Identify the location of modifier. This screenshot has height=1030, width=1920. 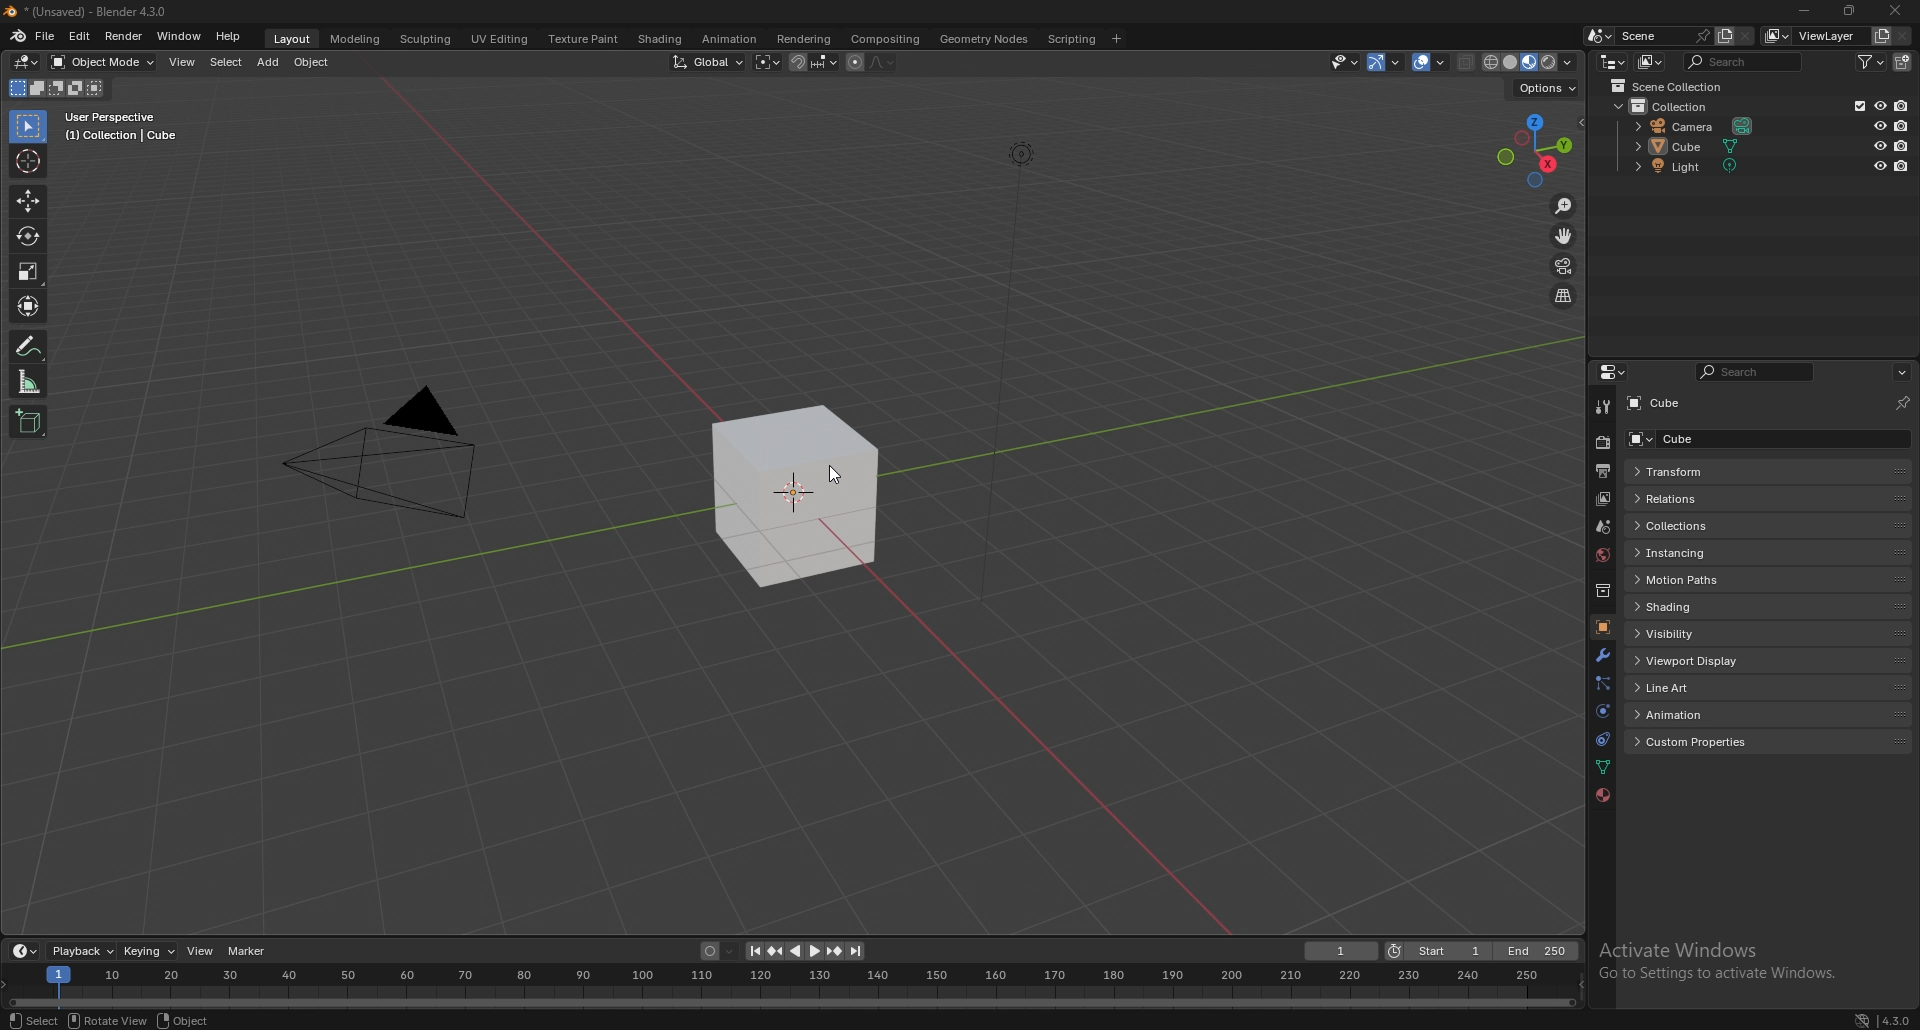
(1601, 656).